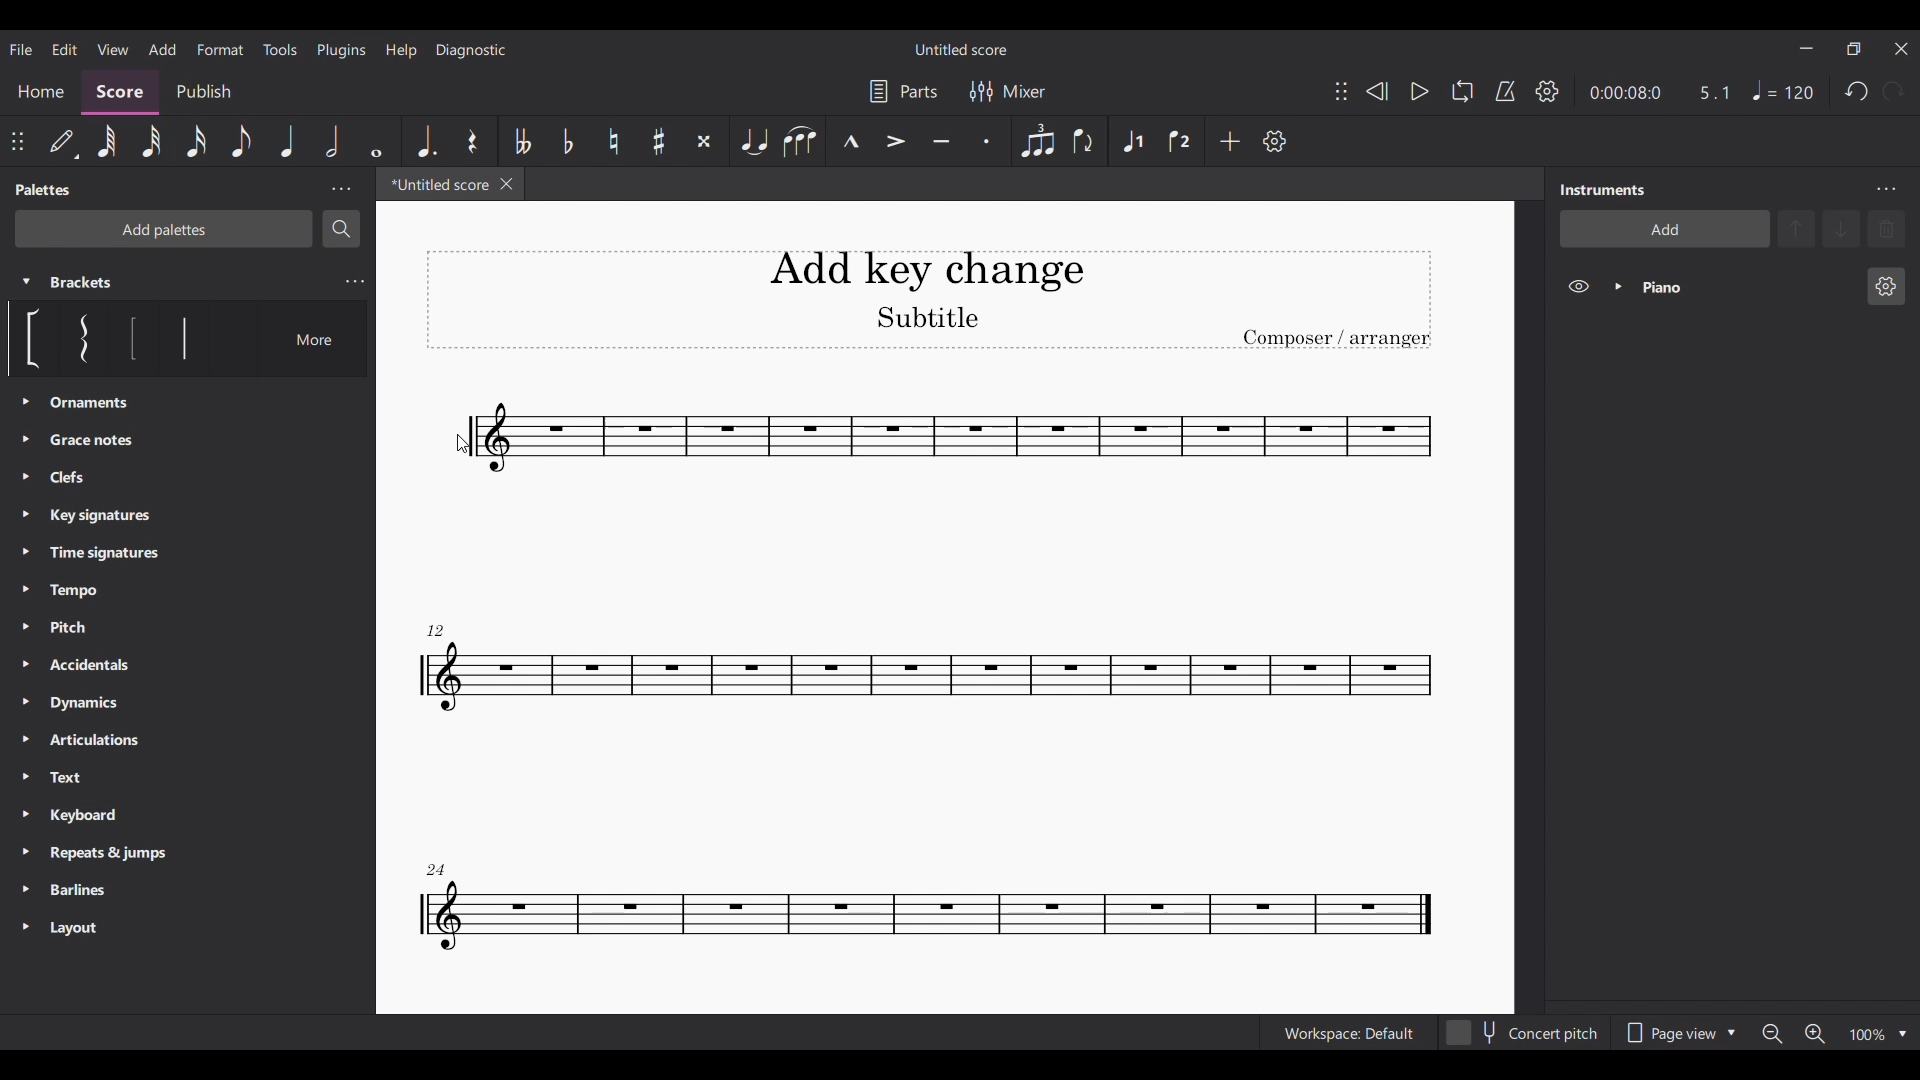 The image size is (1920, 1080). Describe the element at coordinates (1796, 229) in the screenshot. I see `Move above` at that location.